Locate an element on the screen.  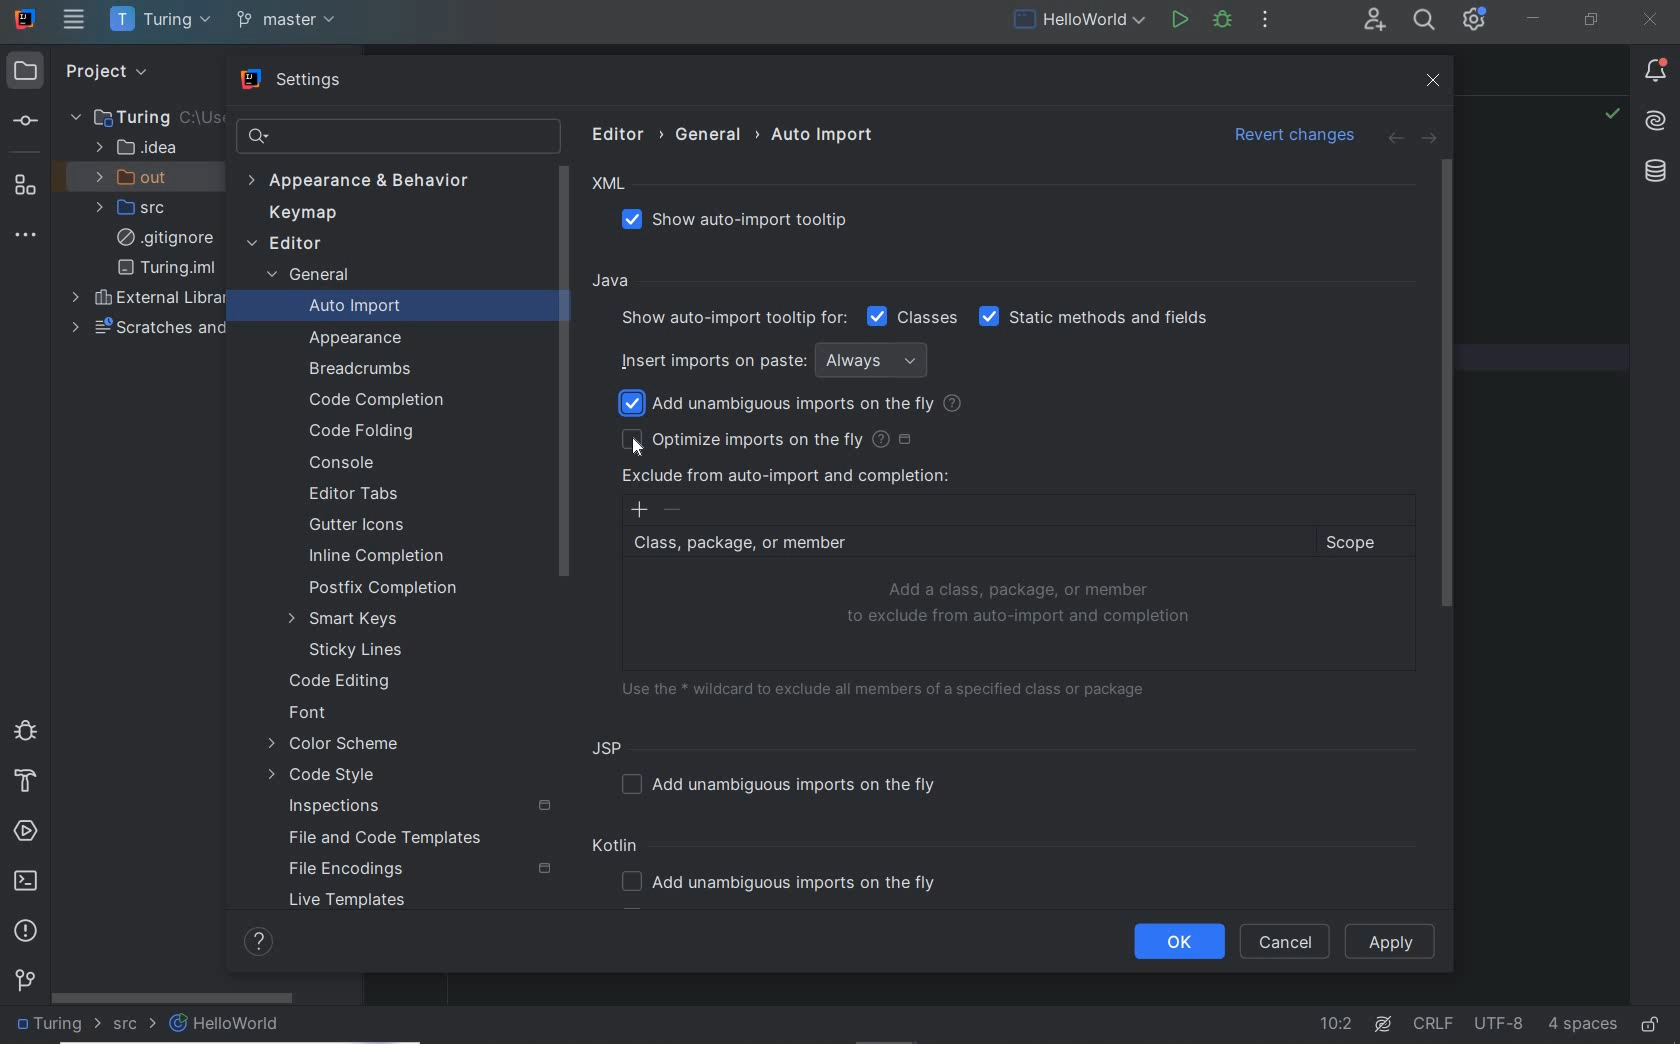
RECENT SEARCH is located at coordinates (396, 136).